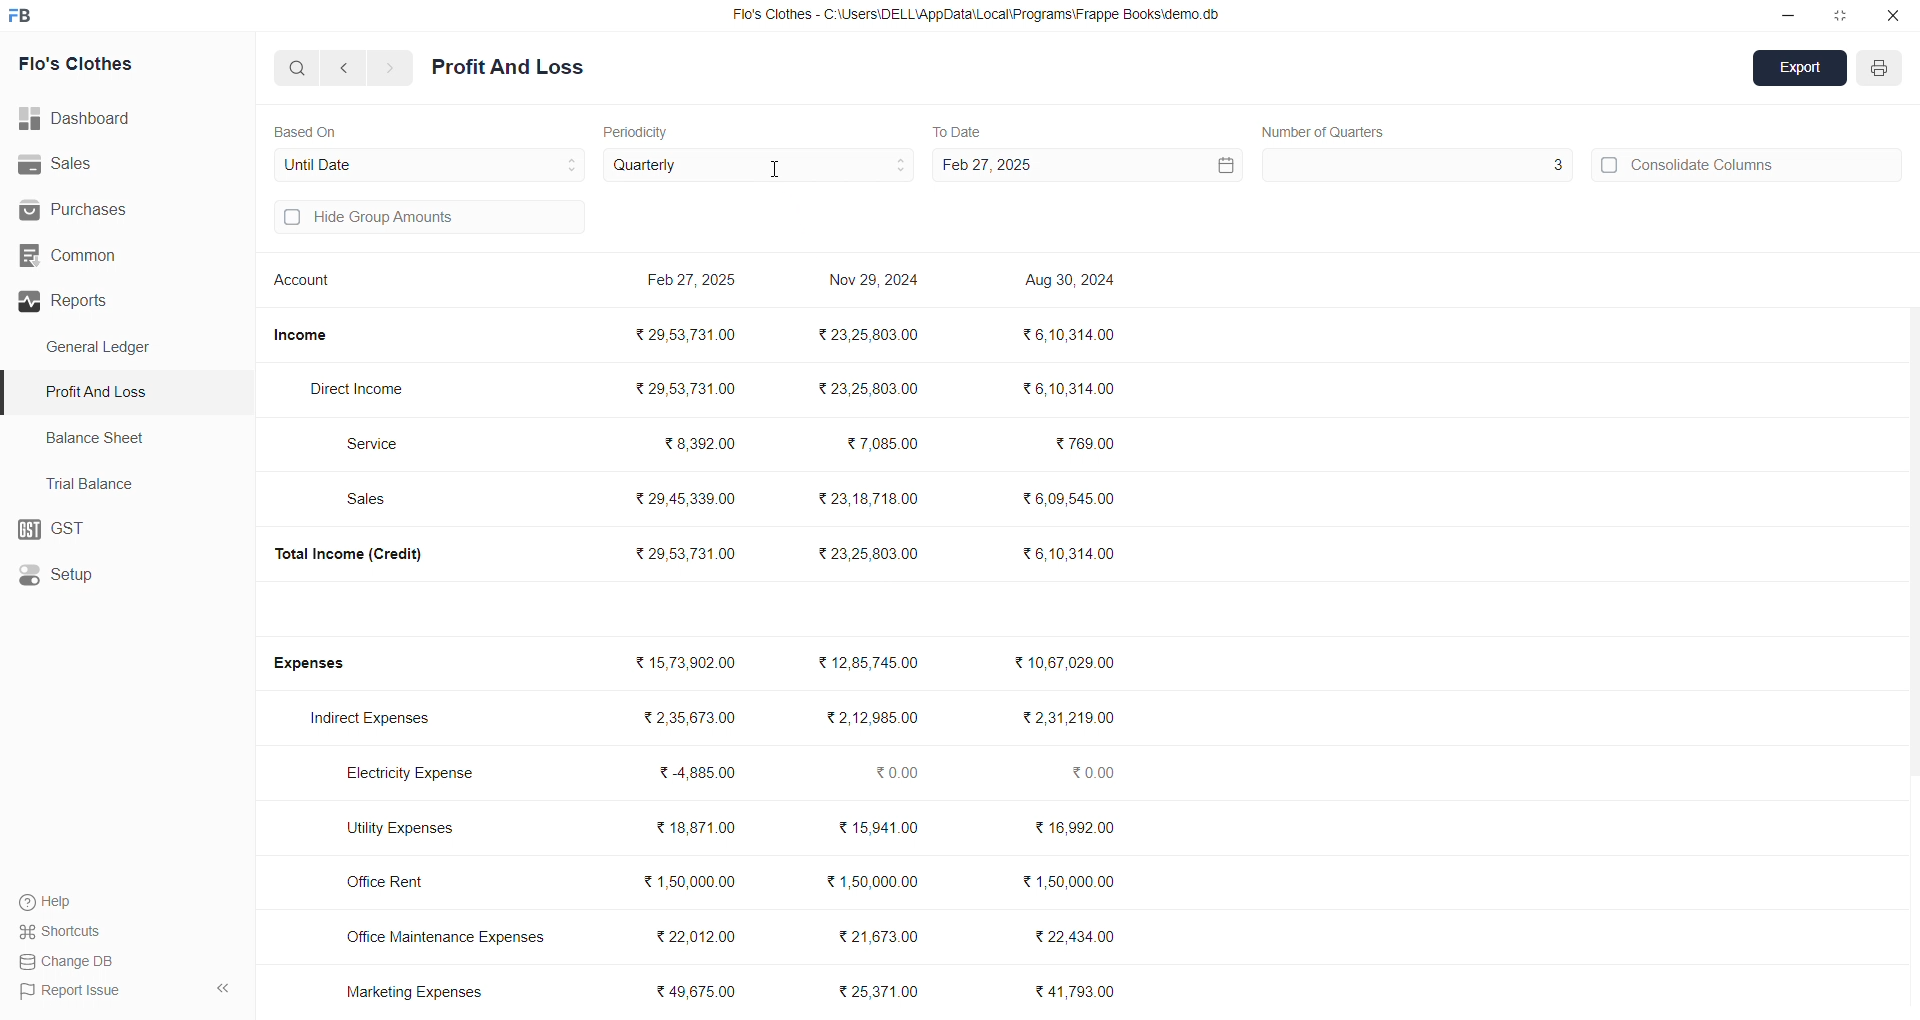  Describe the element at coordinates (1748, 162) in the screenshot. I see `Consolidate Columns` at that location.